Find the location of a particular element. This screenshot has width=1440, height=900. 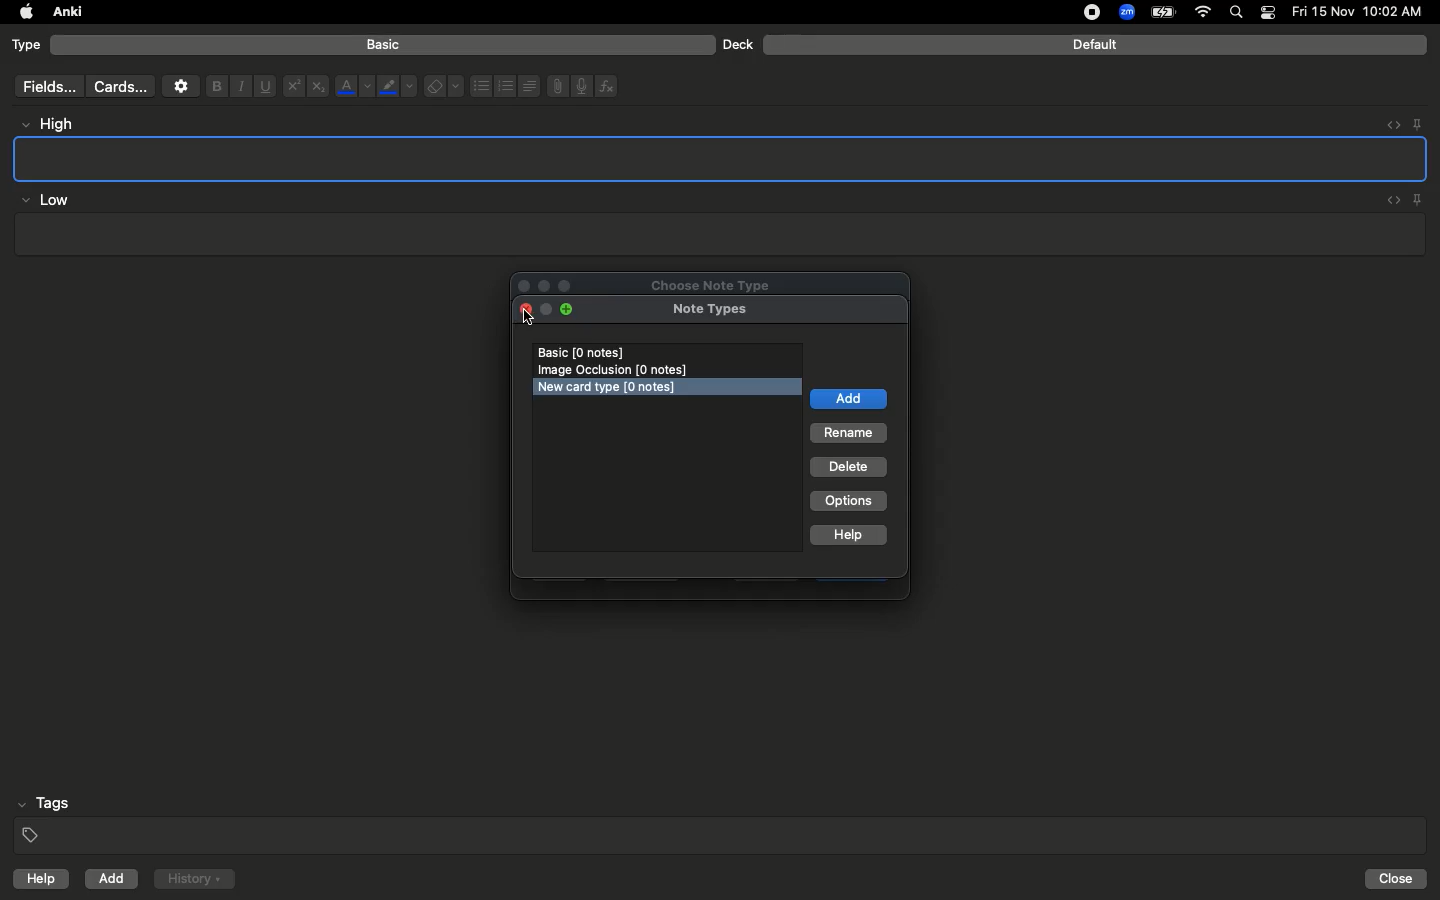

Fields is located at coordinates (45, 86).